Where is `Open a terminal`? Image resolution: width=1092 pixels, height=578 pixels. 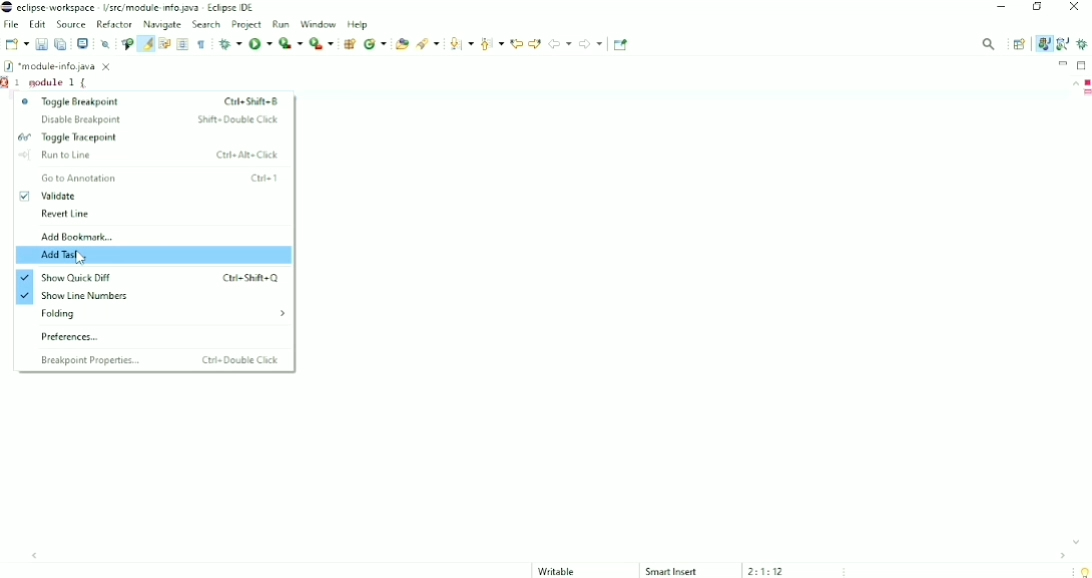 Open a terminal is located at coordinates (82, 44).